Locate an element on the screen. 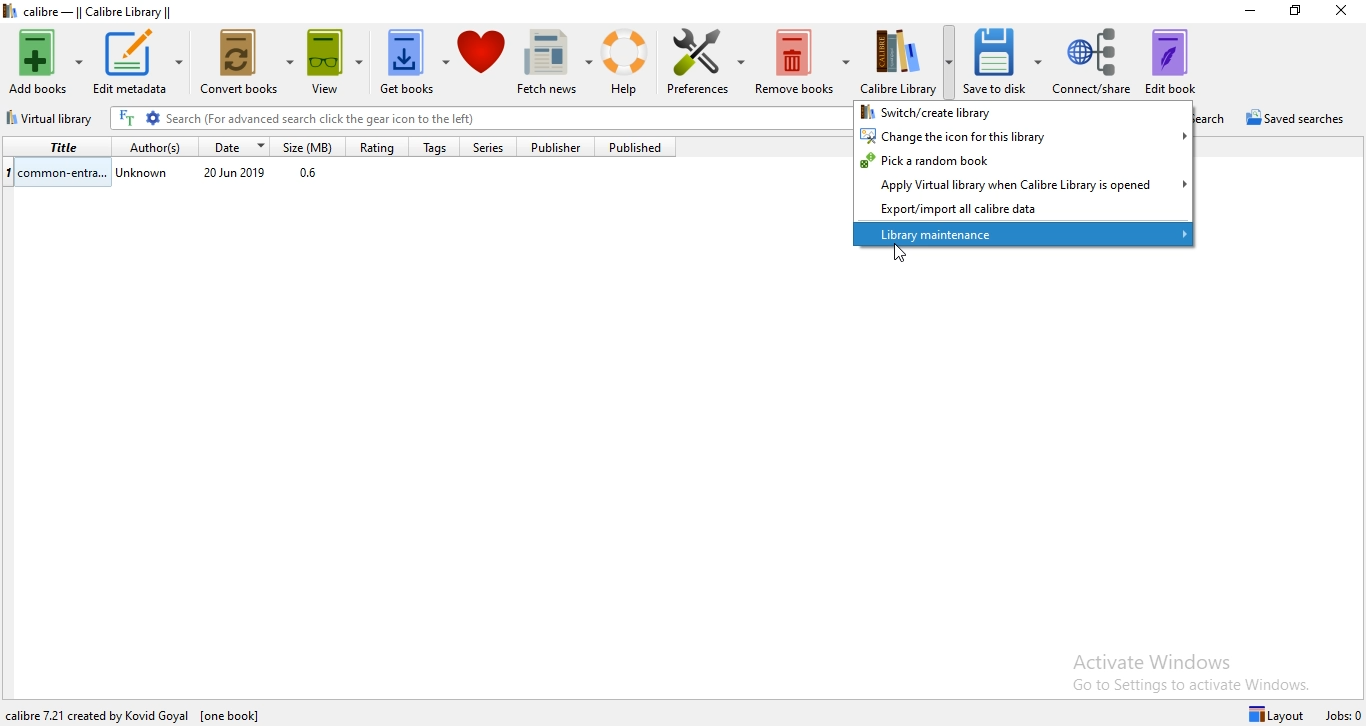 The image size is (1366, 726). Serach bar is located at coordinates (504, 120).